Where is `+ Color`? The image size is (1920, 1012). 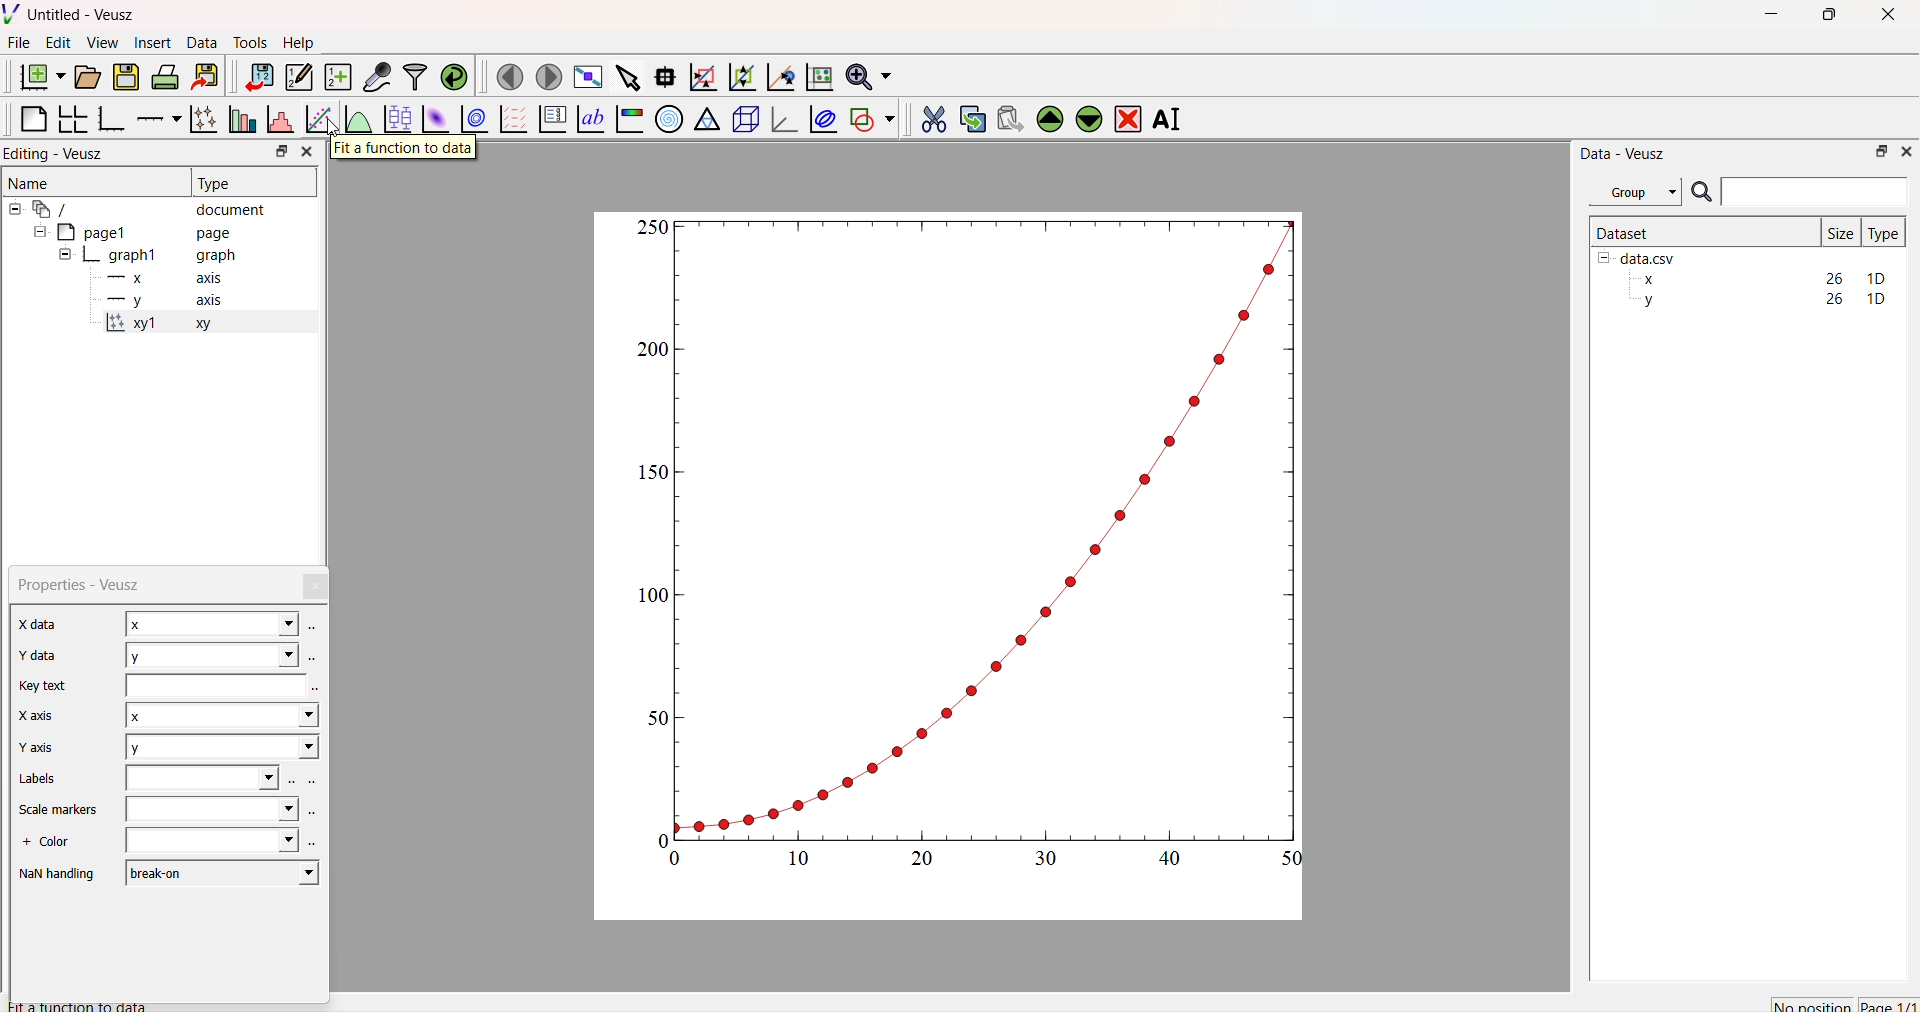 + Color is located at coordinates (53, 840).